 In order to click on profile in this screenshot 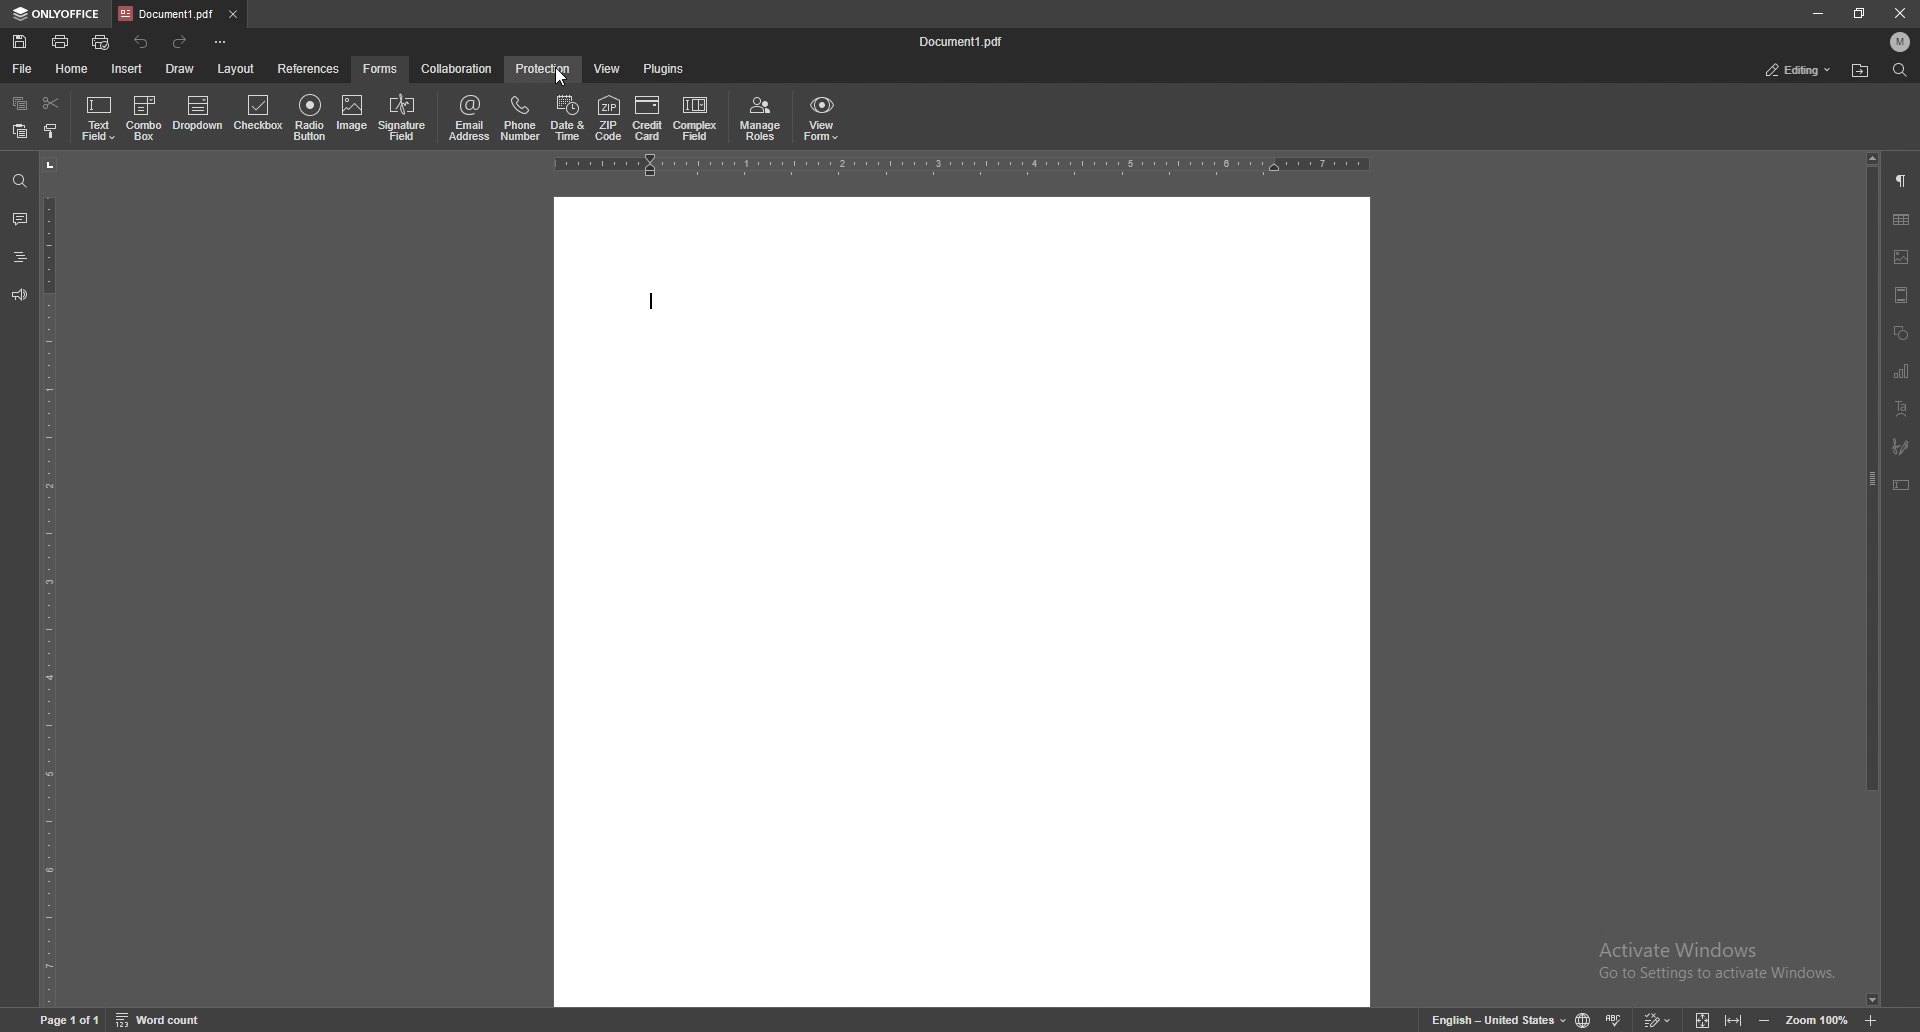, I will do `click(1897, 42)`.